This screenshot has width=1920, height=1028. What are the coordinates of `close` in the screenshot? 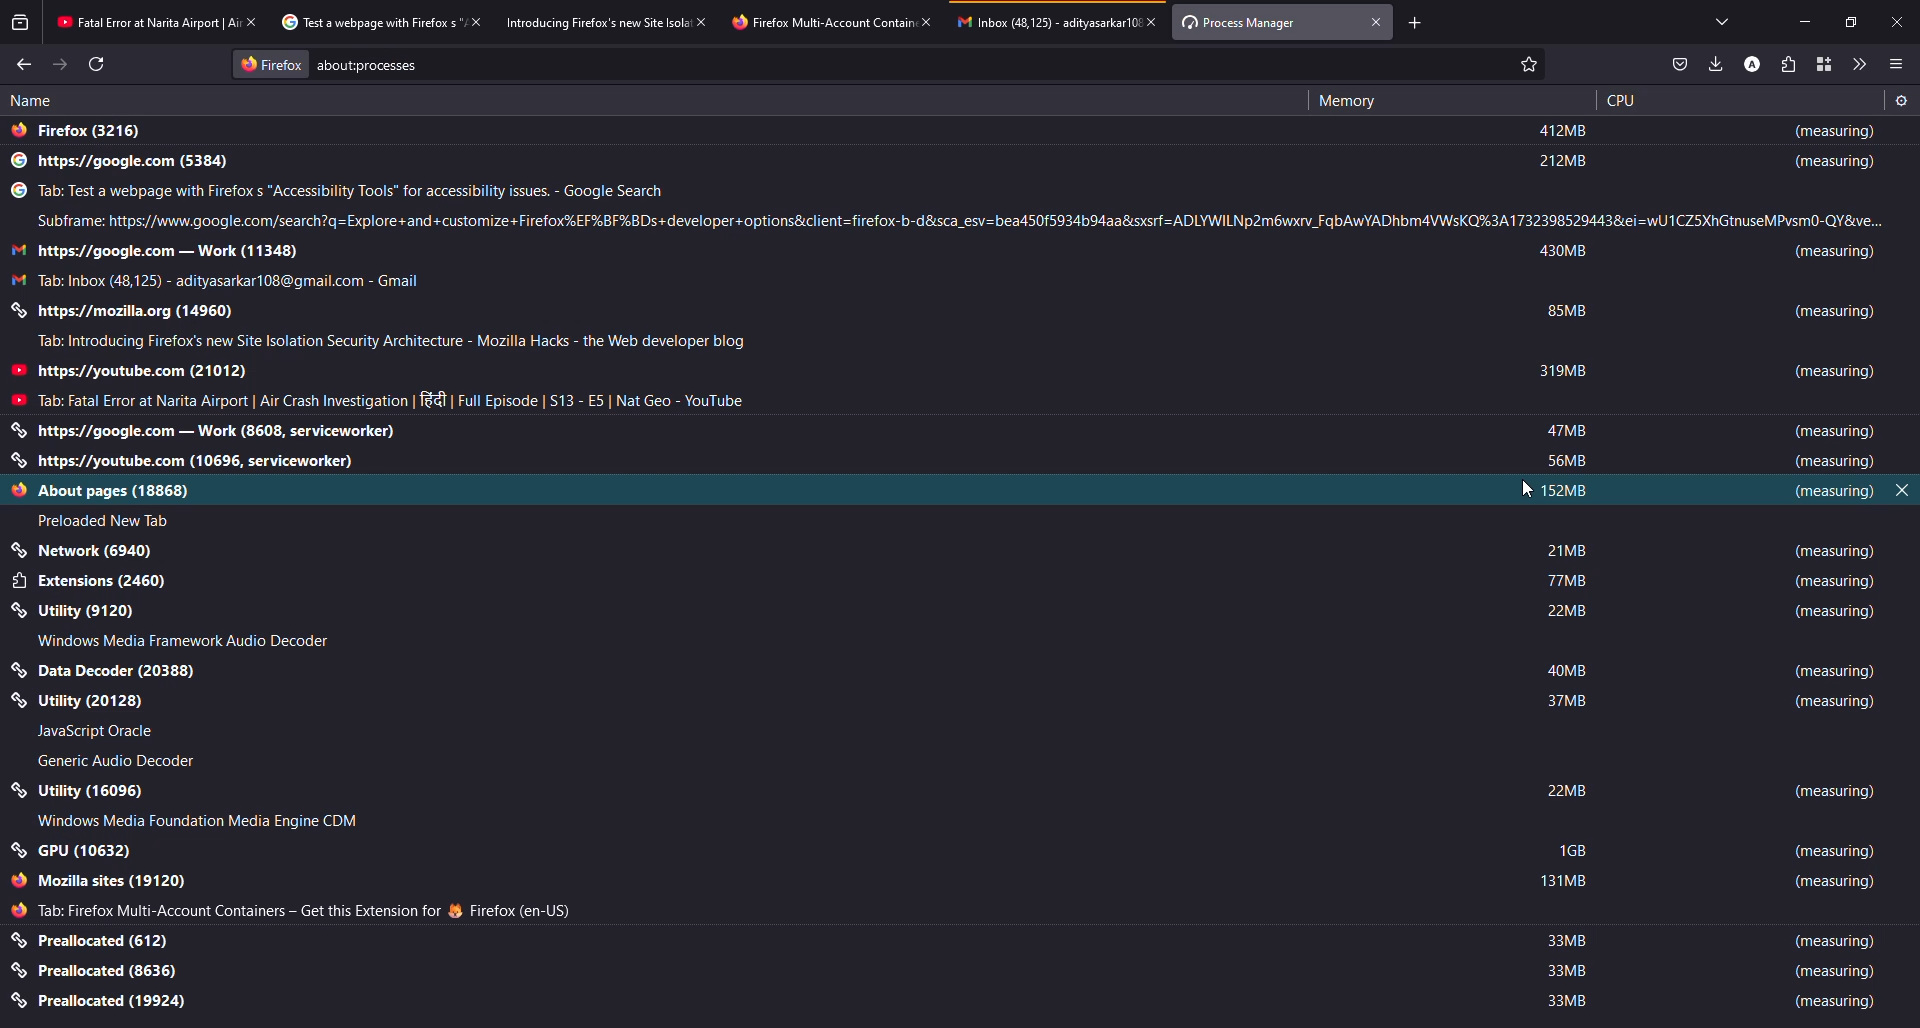 It's located at (701, 21).